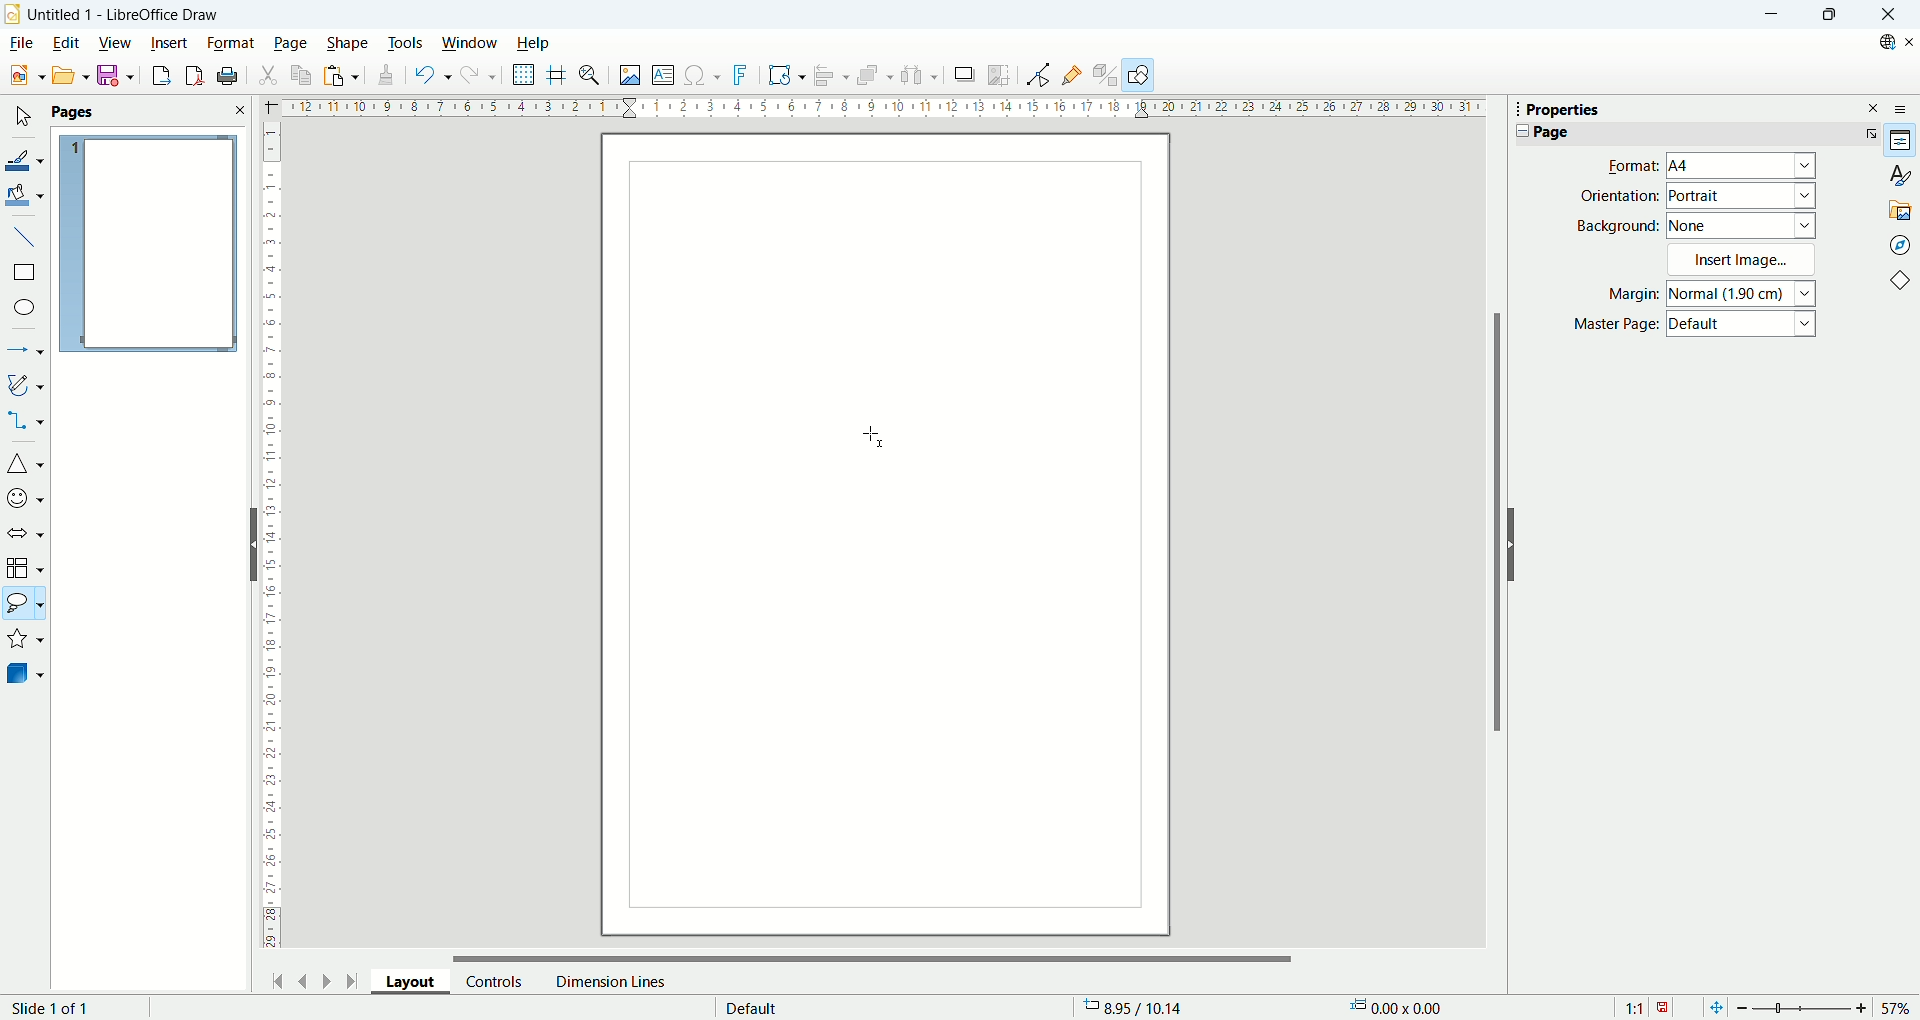 This screenshot has height=1020, width=1920. Describe the element at coordinates (878, 77) in the screenshot. I see `arrange` at that location.